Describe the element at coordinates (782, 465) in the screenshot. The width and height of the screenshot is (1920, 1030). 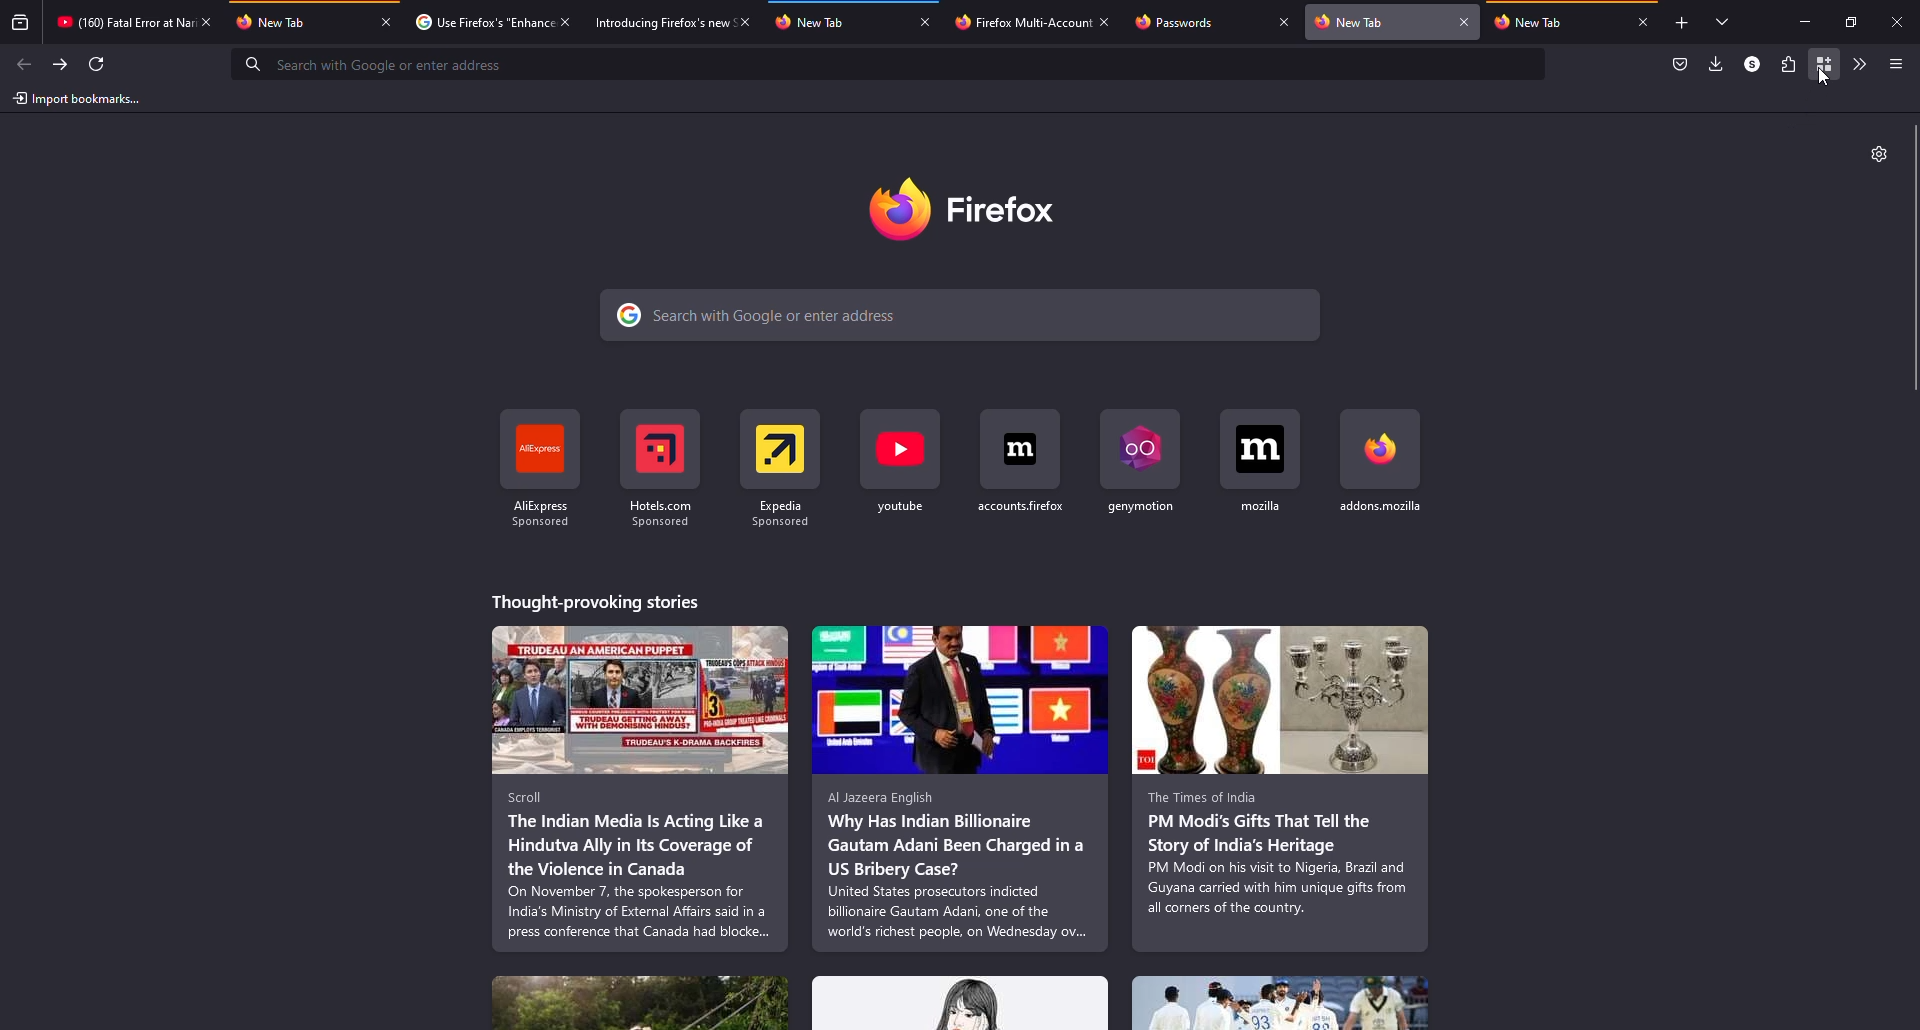
I see `shortcut` at that location.